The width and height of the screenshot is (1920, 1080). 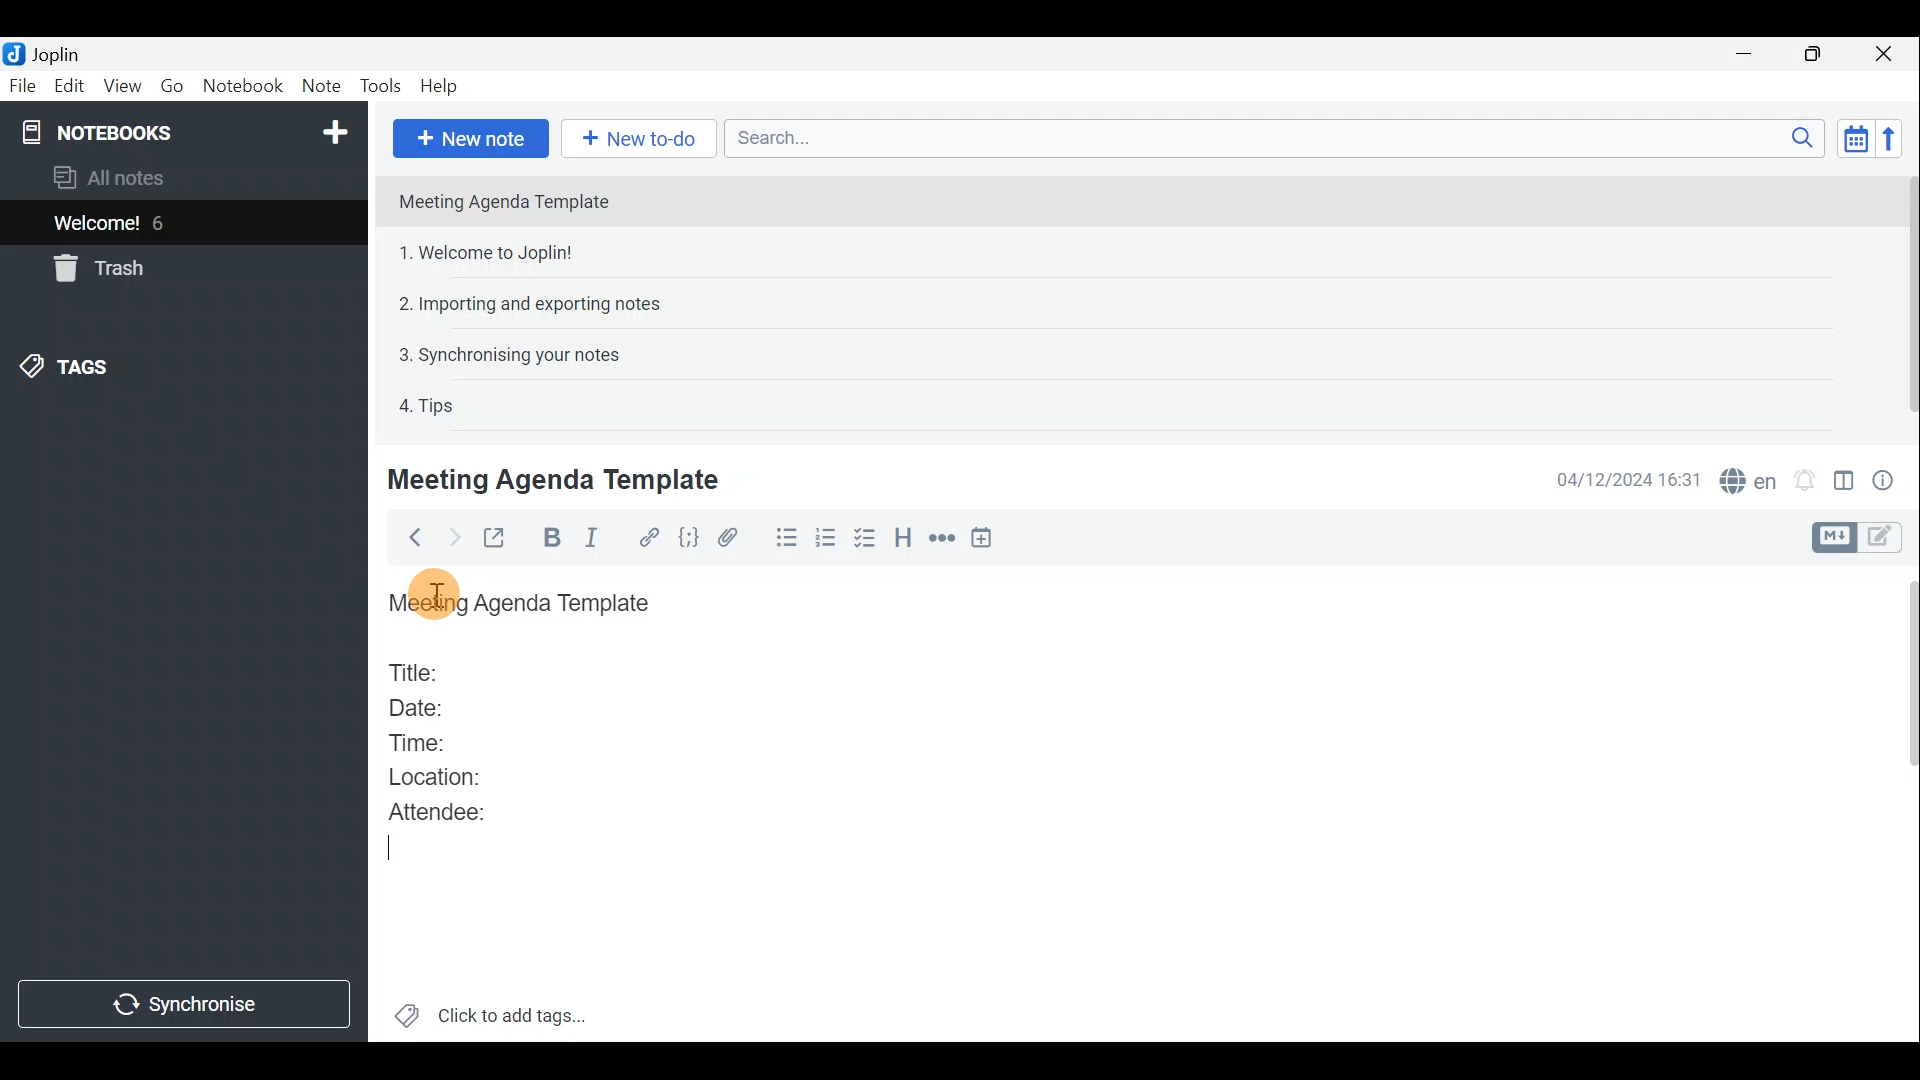 I want to click on Code, so click(x=691, y=539).